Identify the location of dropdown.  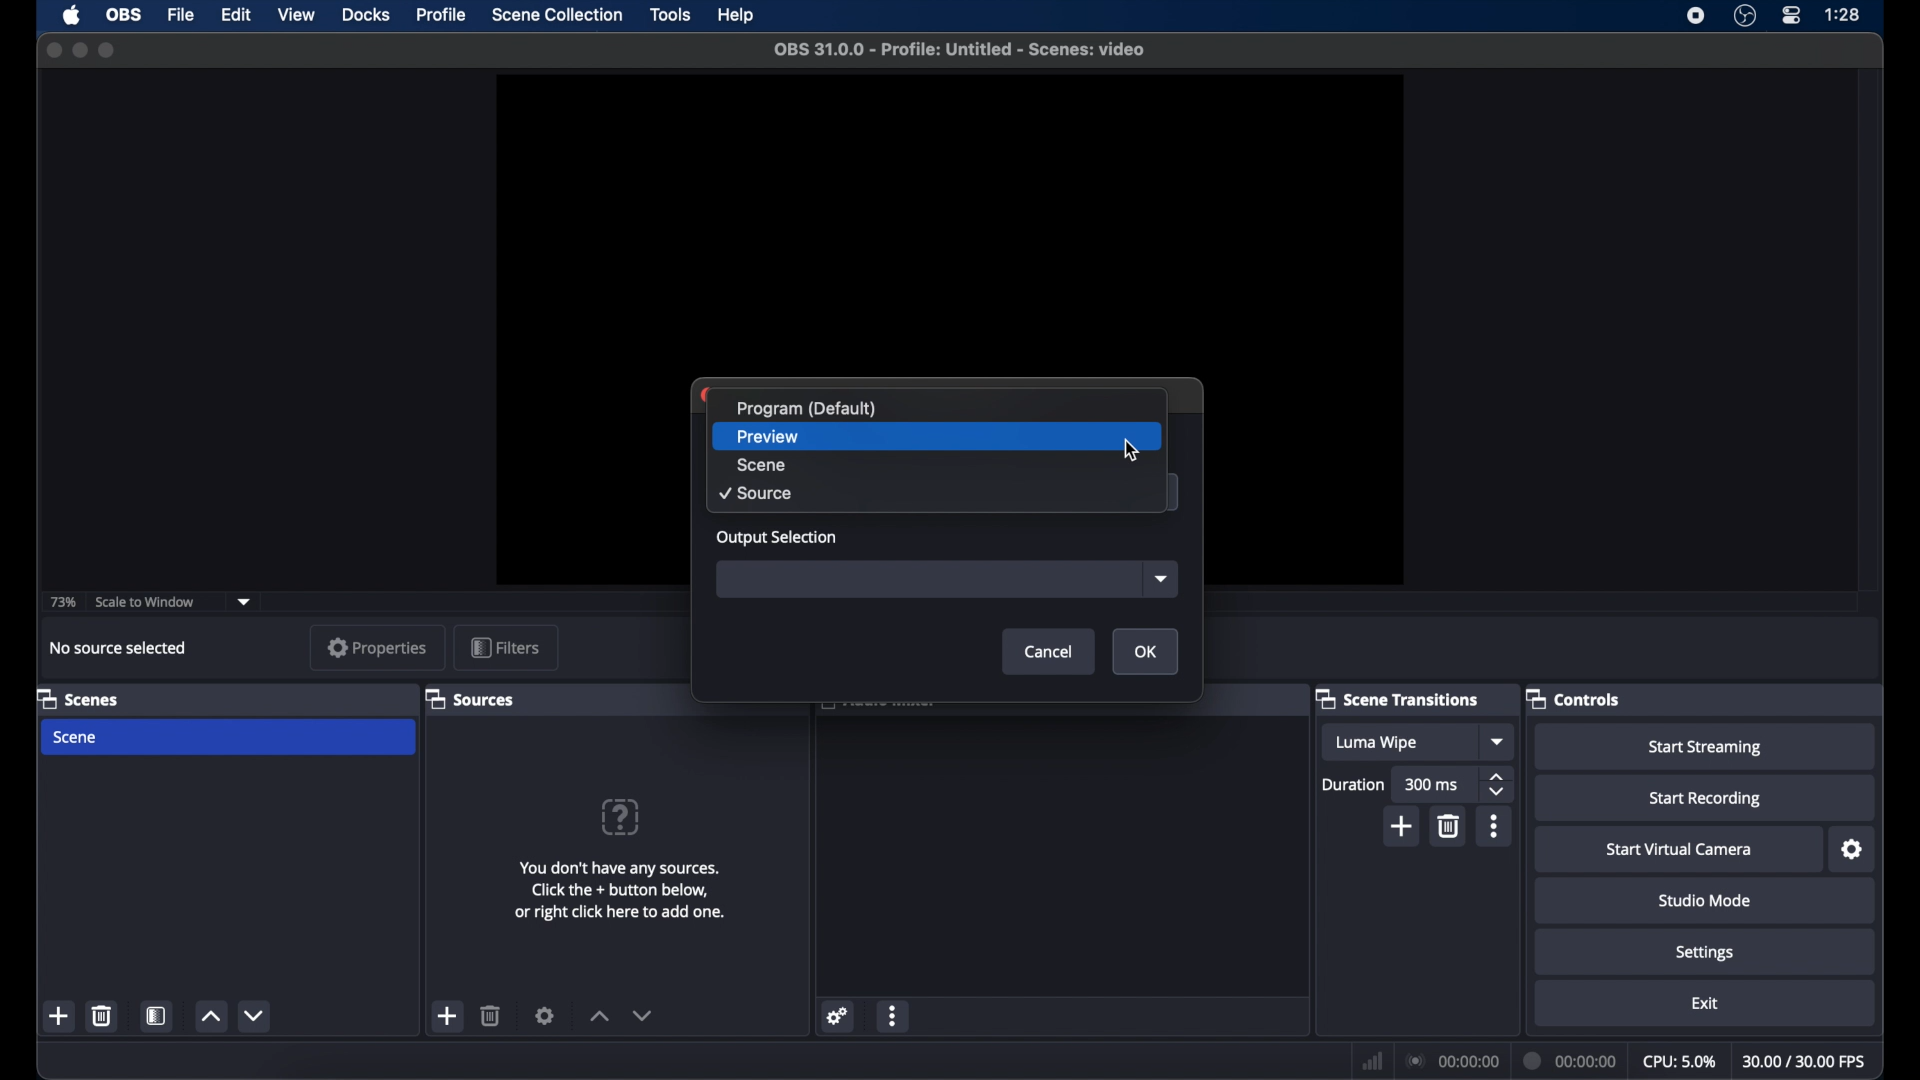
(244, 602).